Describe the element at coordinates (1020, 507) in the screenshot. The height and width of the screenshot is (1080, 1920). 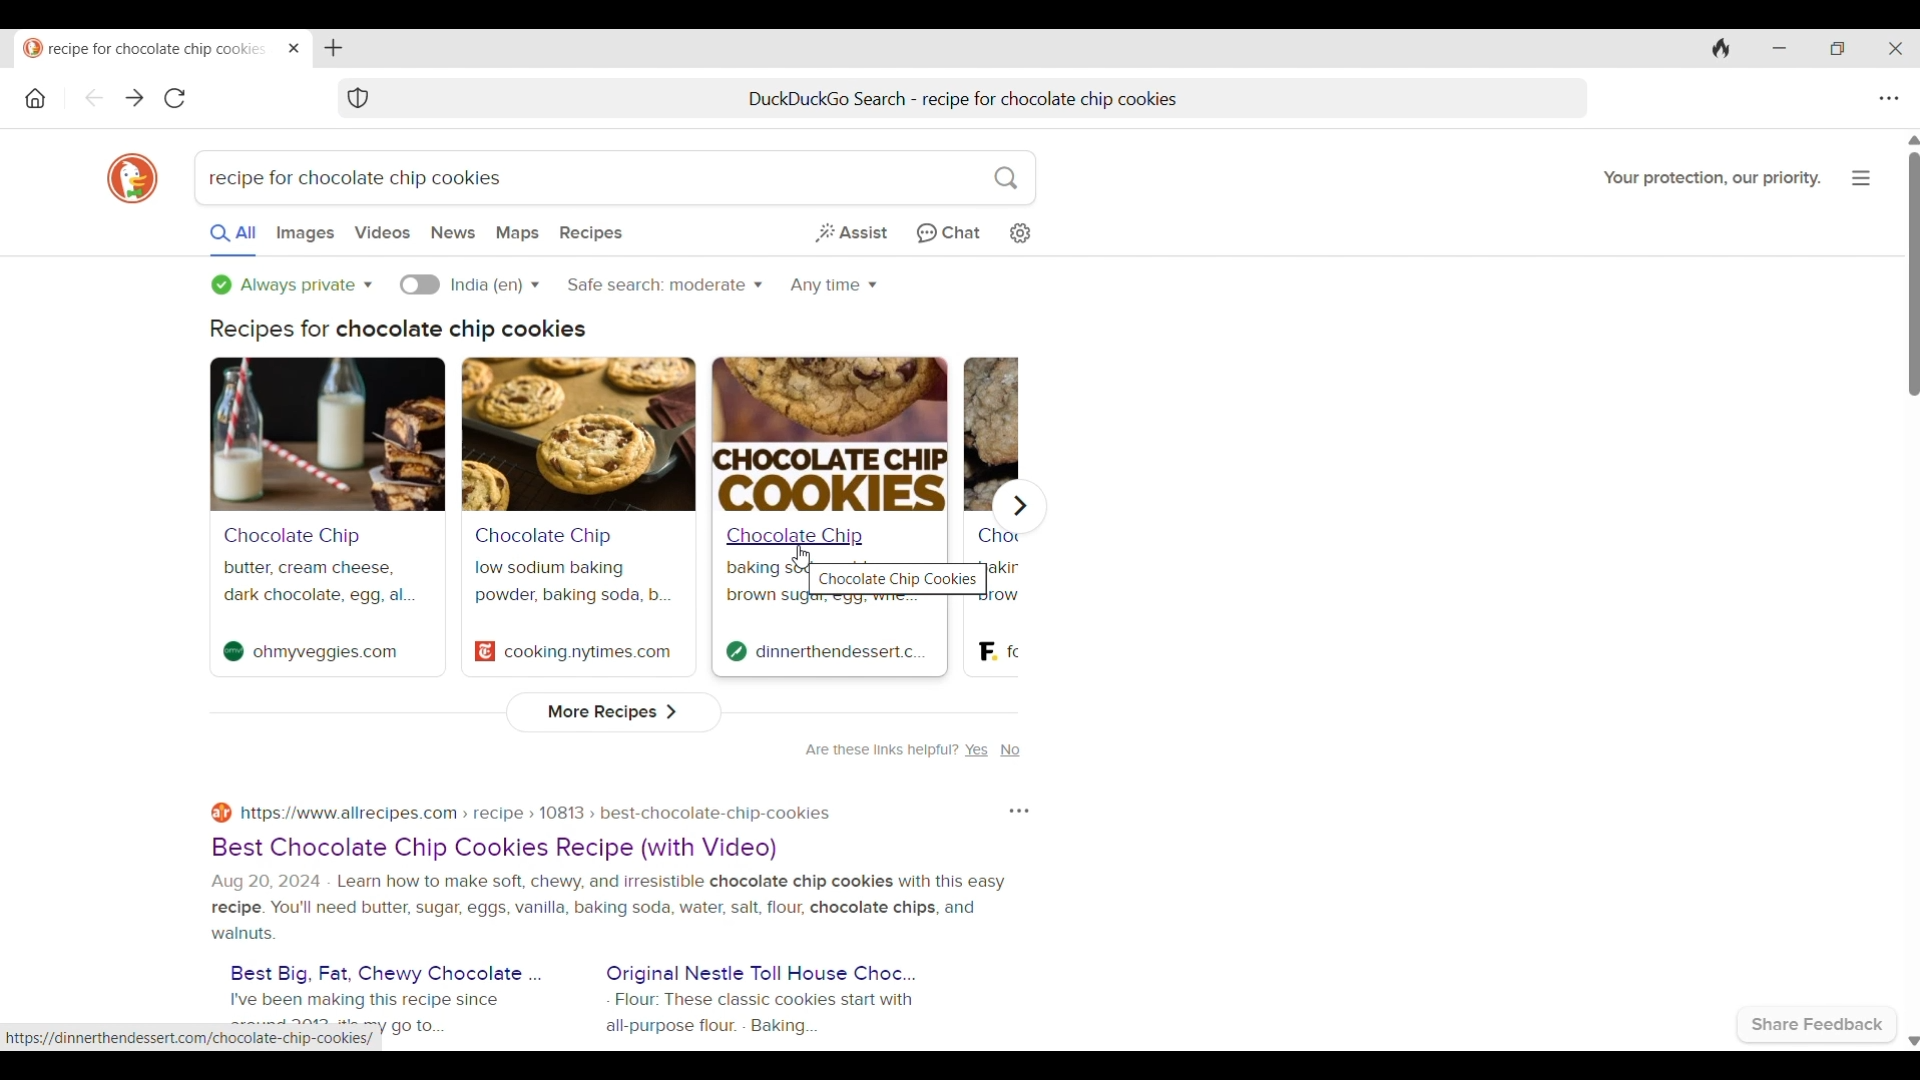
I see `Show next recipe` at that location.